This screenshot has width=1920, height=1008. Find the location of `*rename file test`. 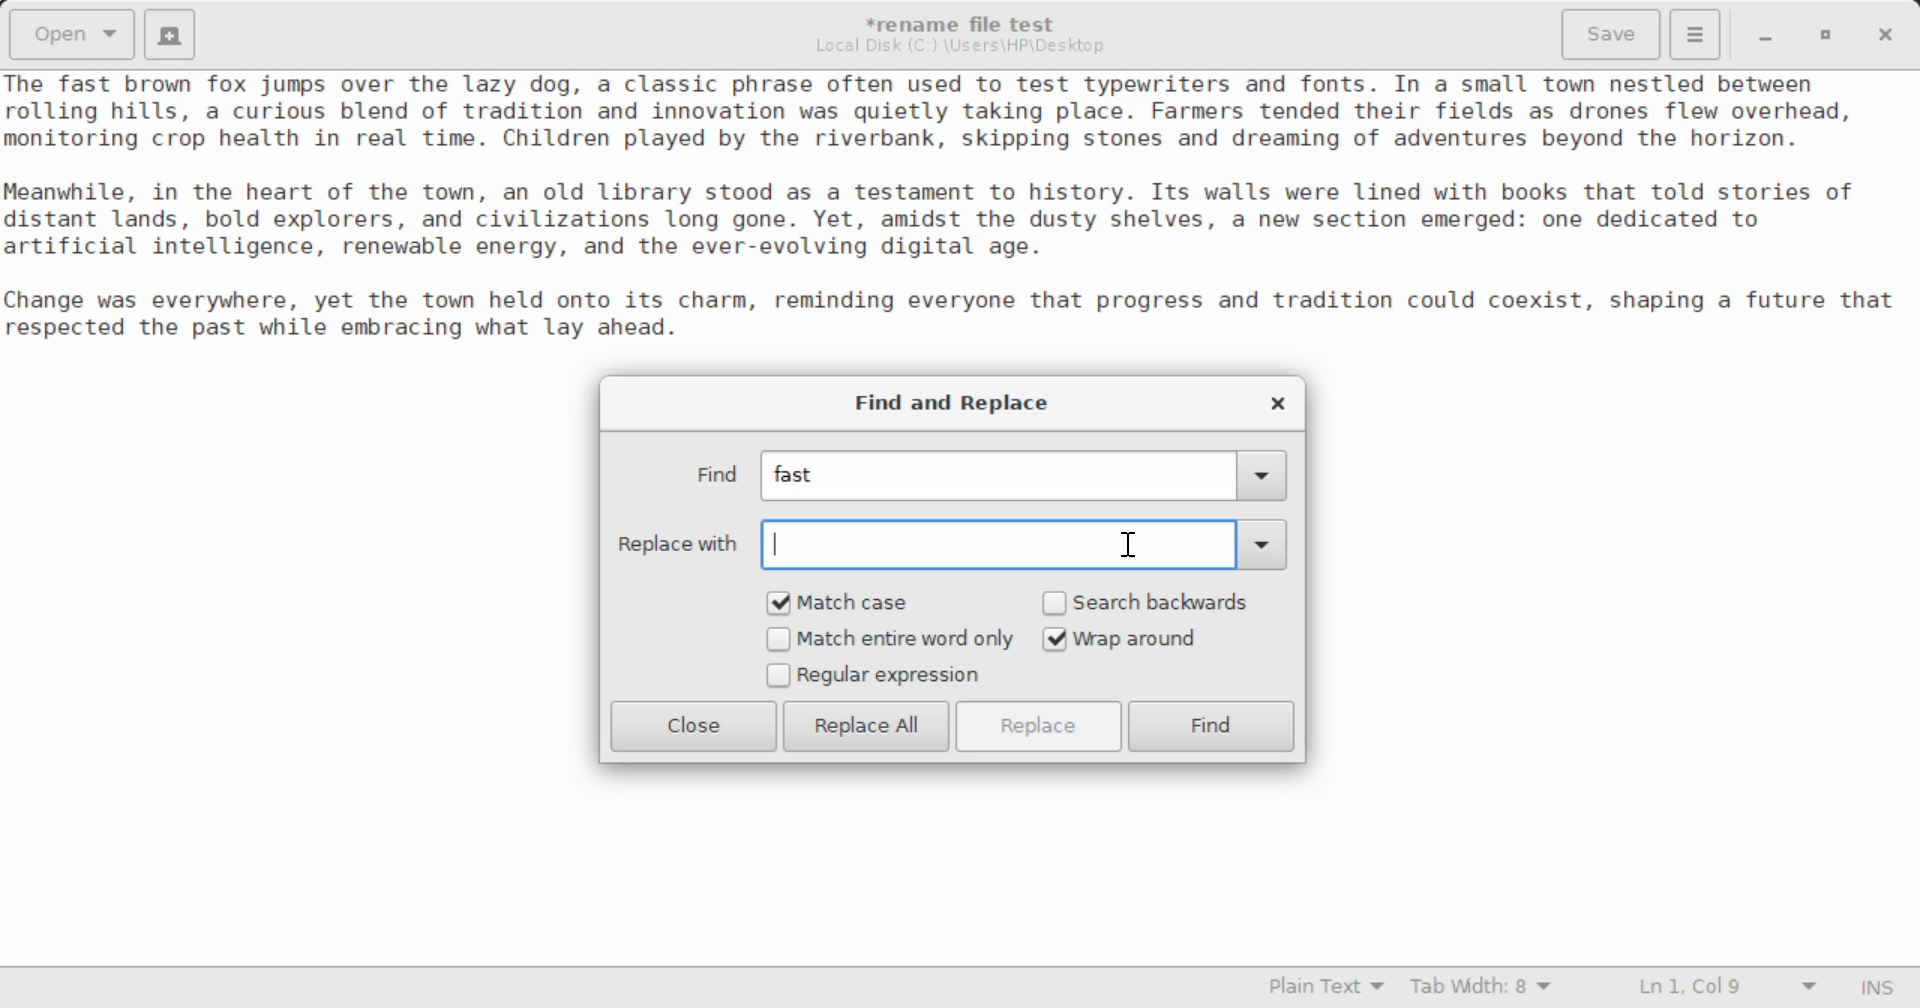

*rename file test is located at coordinates (973, 24).